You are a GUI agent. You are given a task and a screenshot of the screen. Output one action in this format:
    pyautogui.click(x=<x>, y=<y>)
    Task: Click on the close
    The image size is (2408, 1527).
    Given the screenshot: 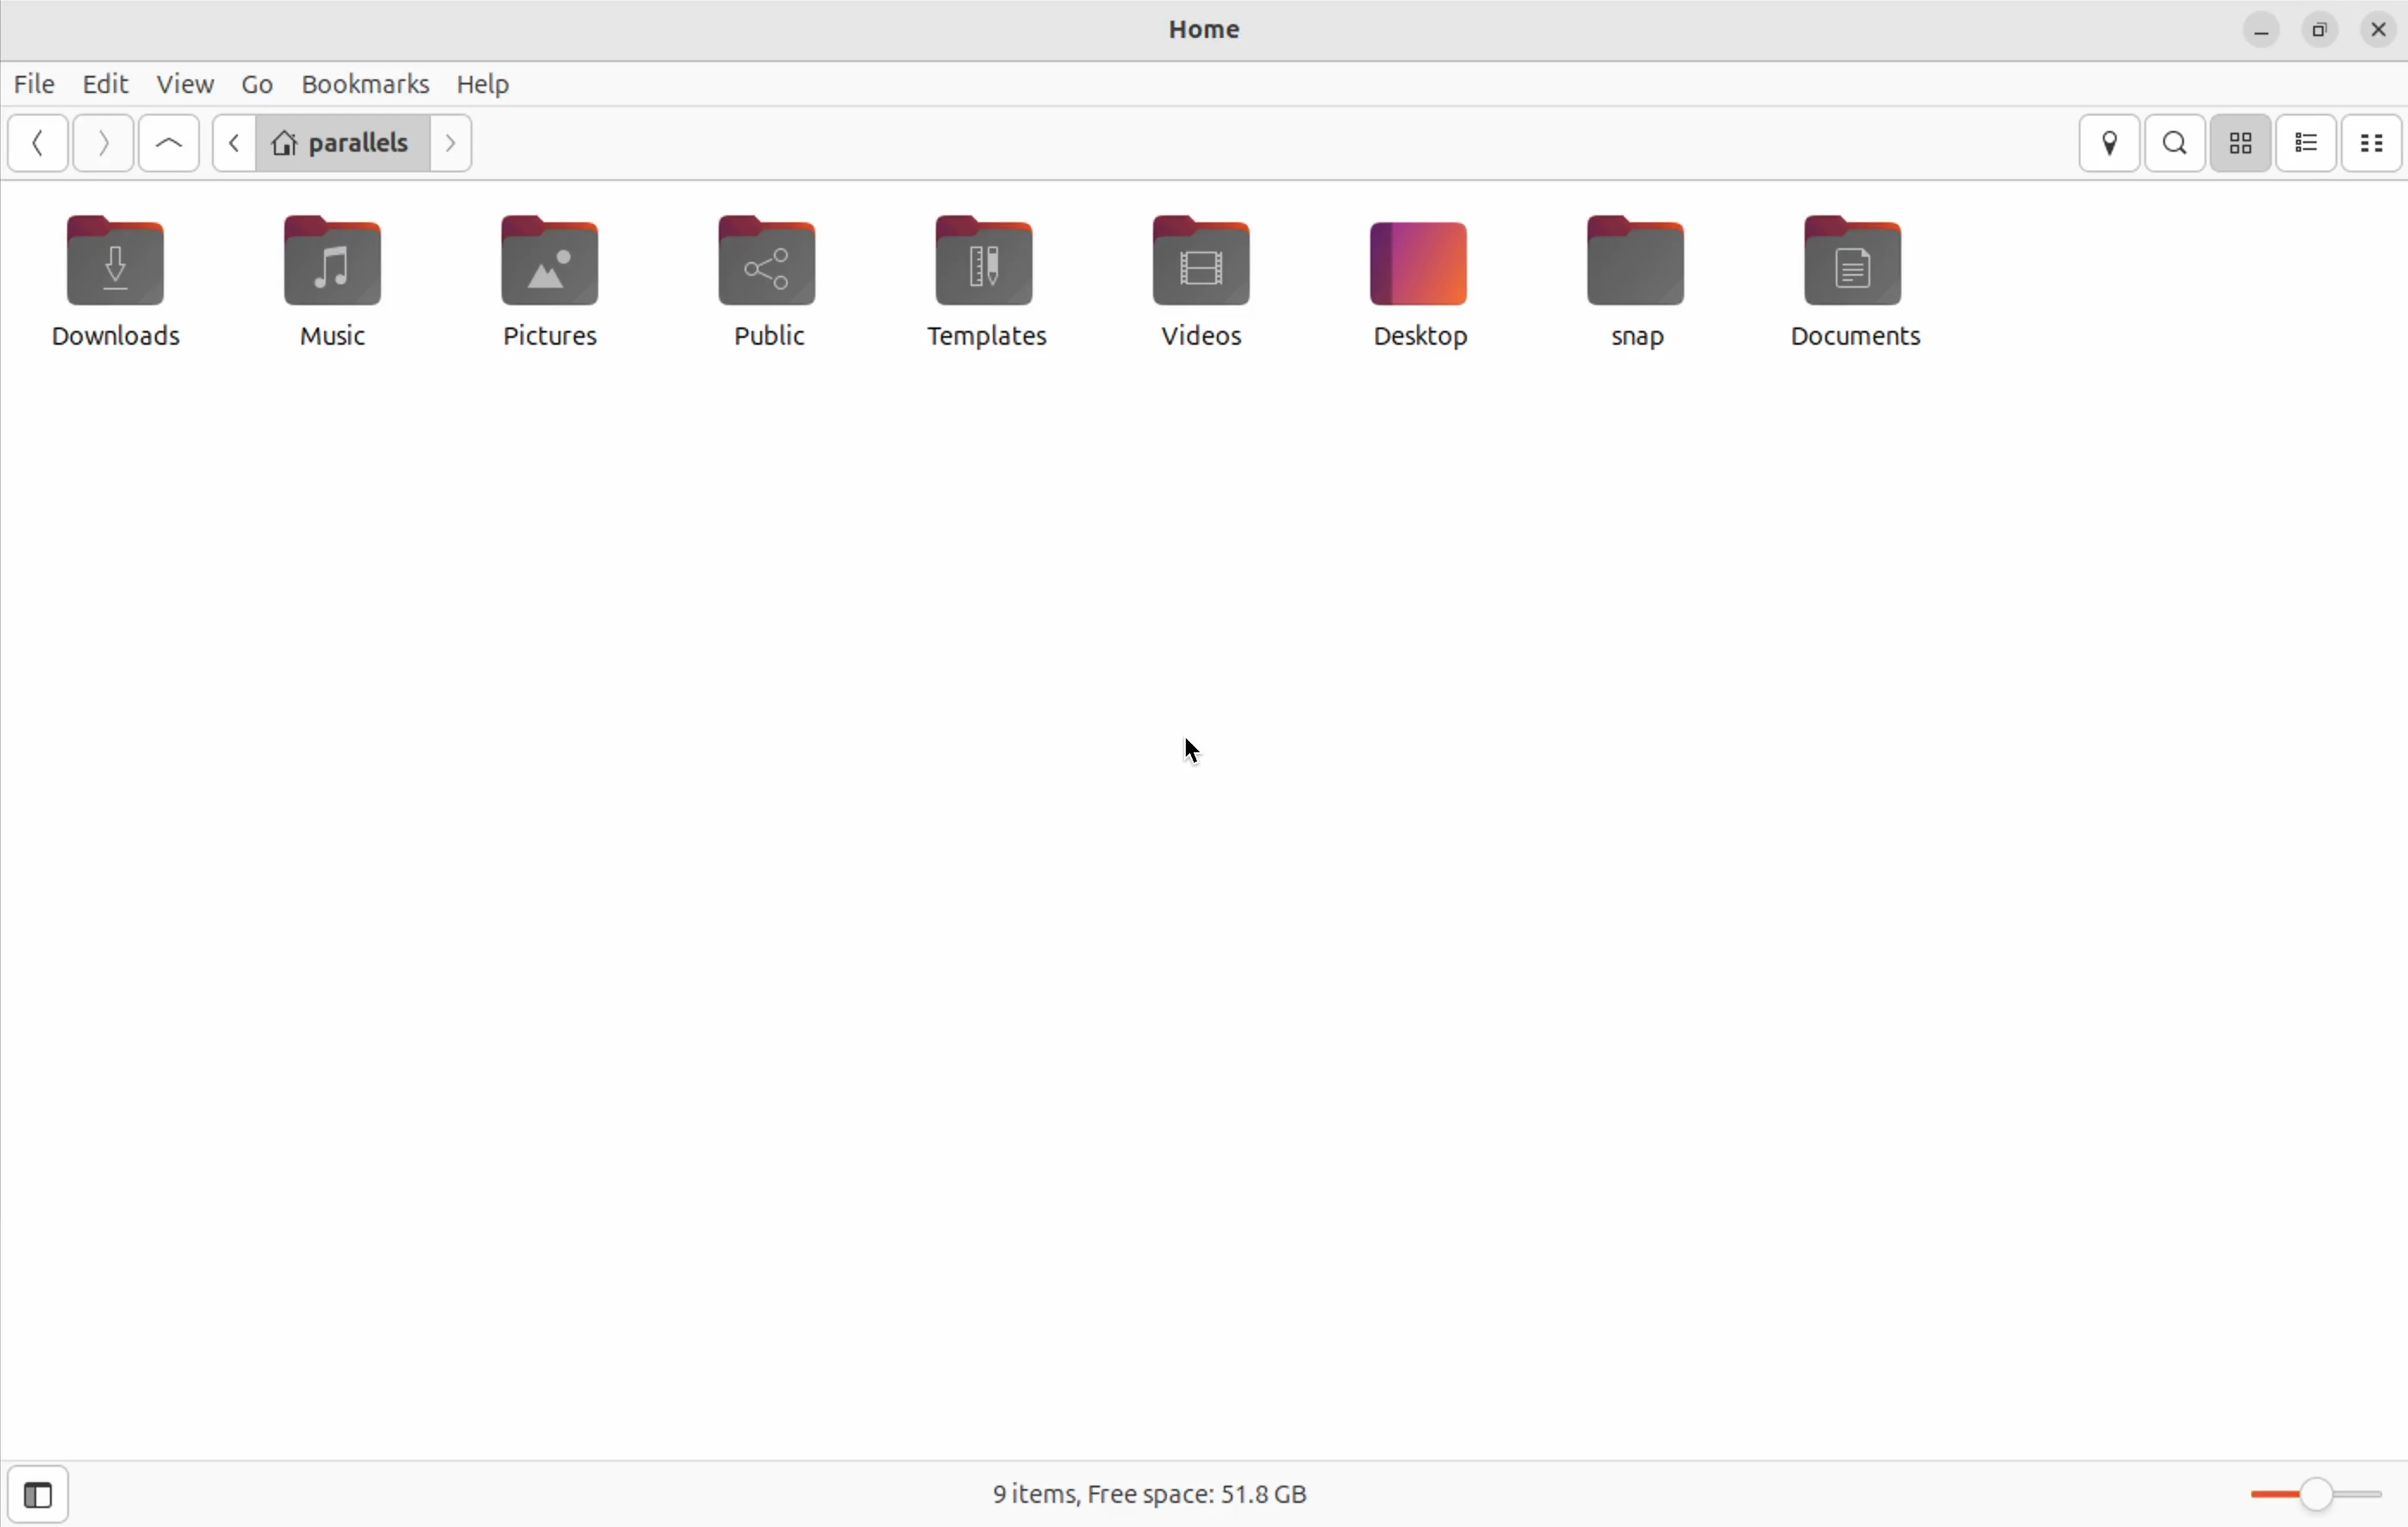 What is the action you would take?
    pyautogui.click(x=2381, y=32)
    